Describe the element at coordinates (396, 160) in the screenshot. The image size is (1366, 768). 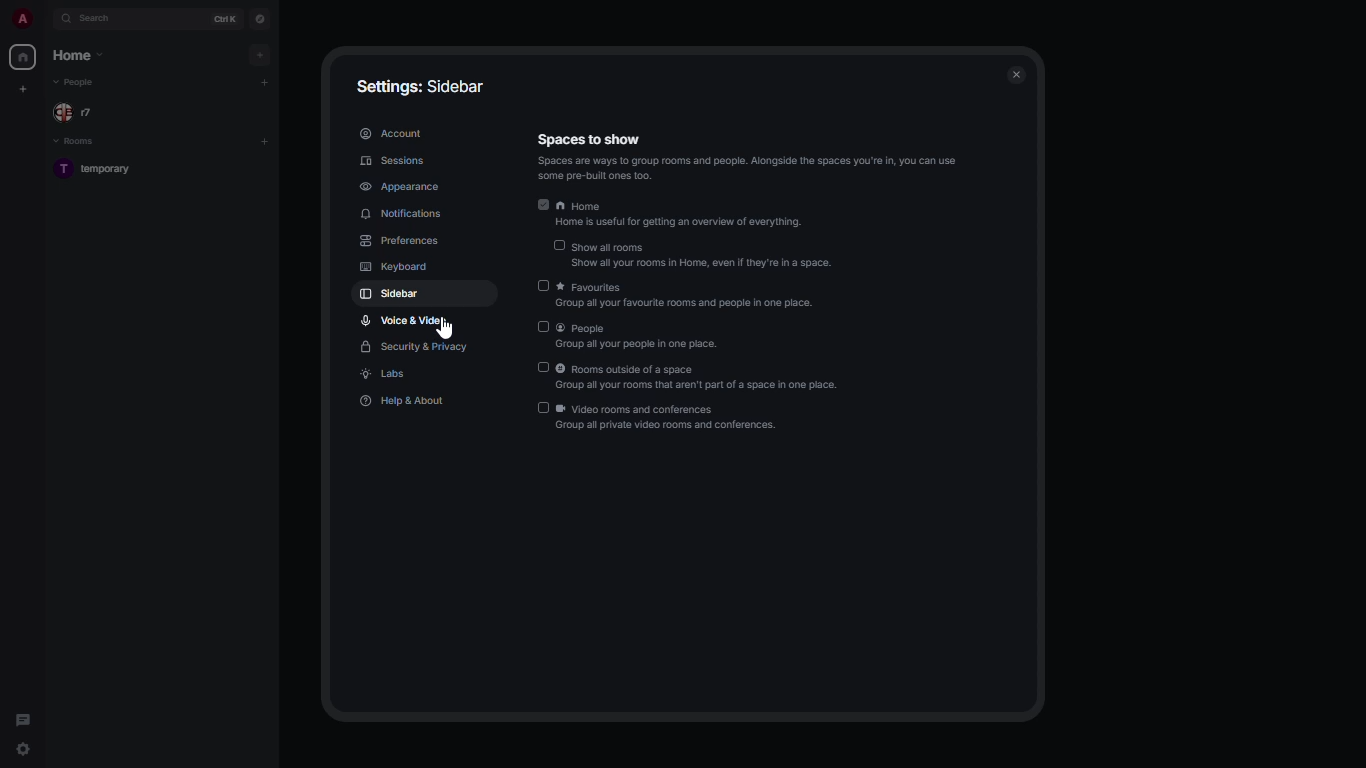
I see `sessions` at that location.